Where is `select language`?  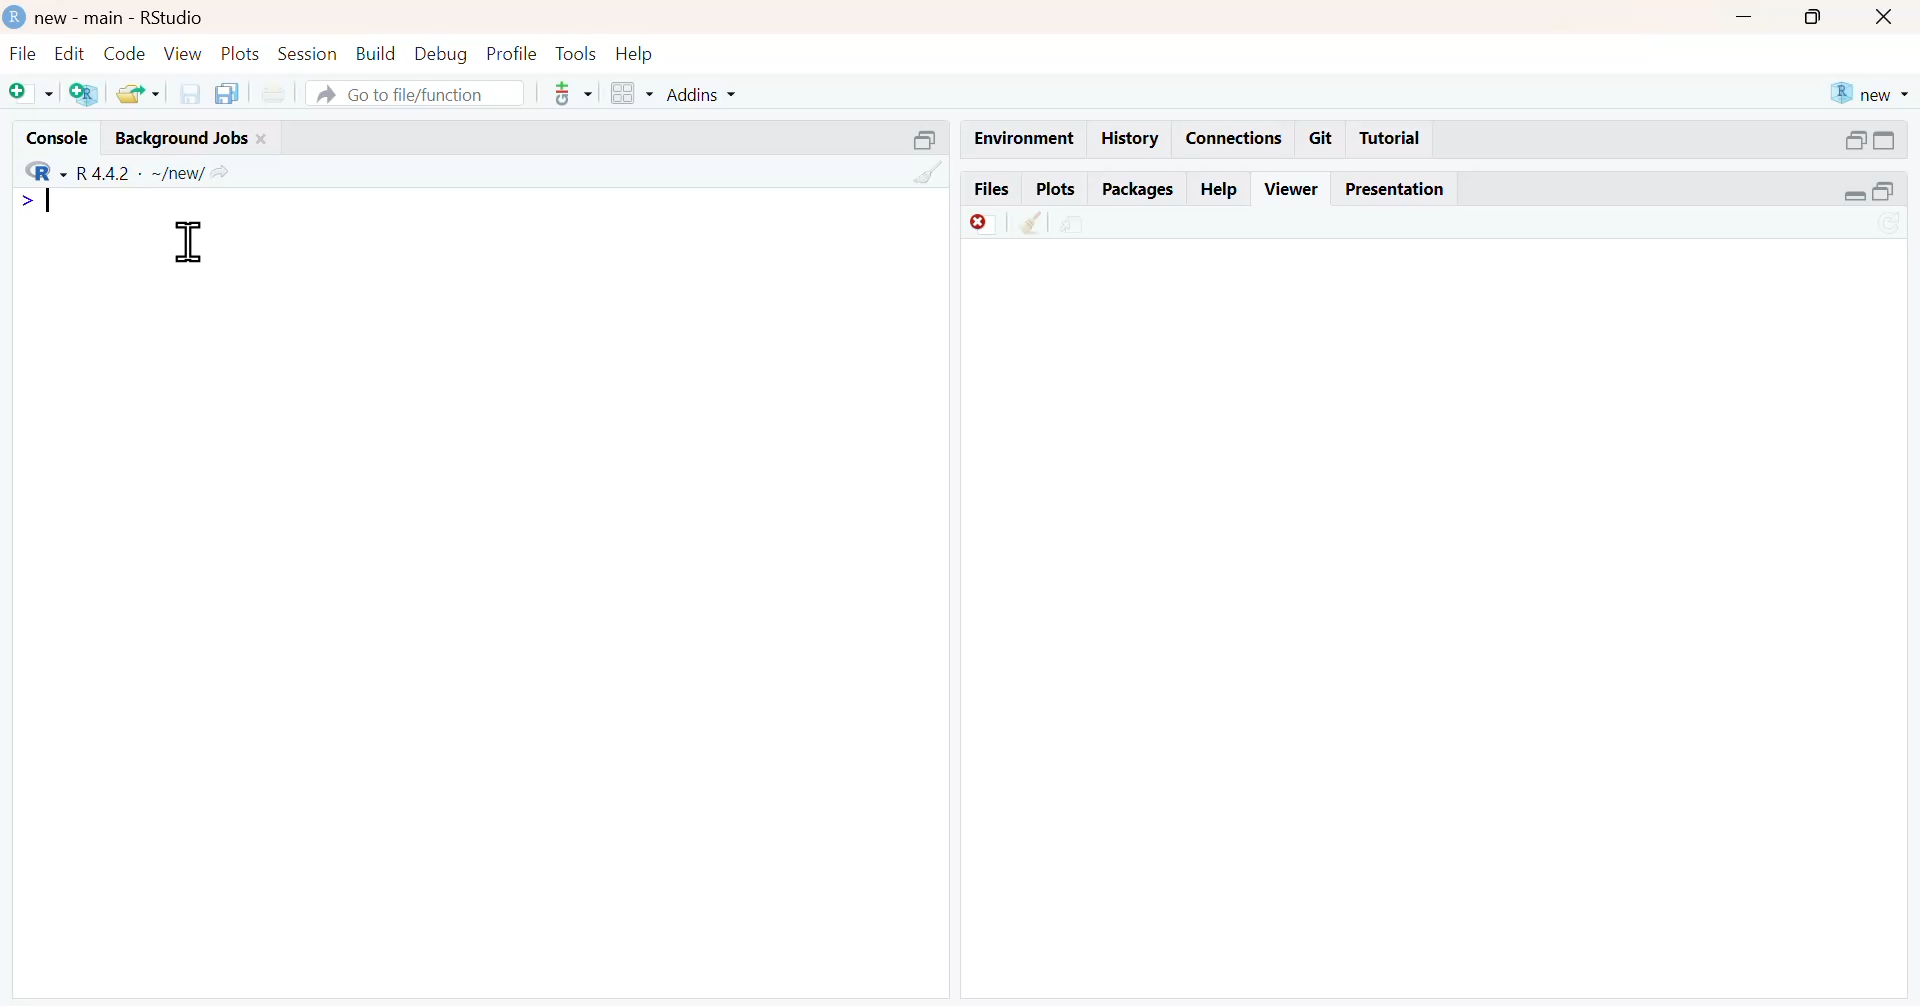 select language is located at coordinates (36, 170).